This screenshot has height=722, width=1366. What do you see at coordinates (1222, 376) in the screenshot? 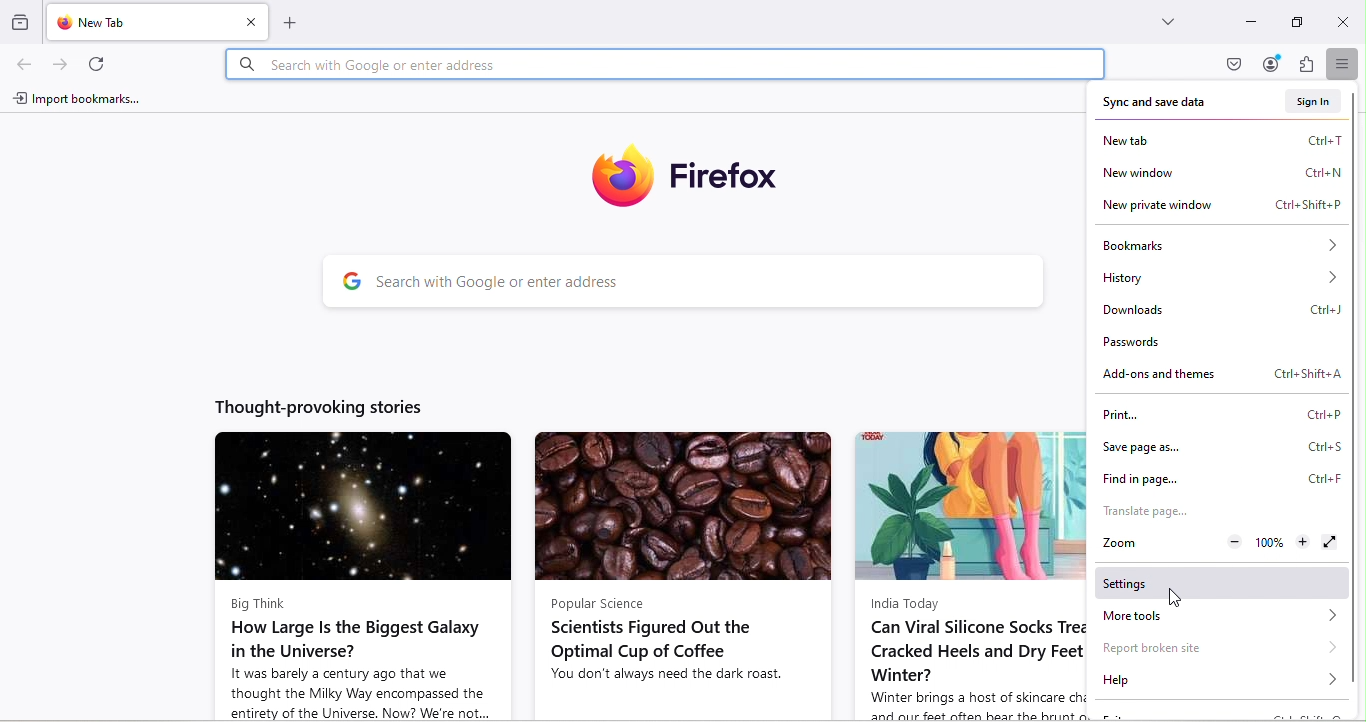
I see `Add-ons and themes` at bounding box center [1222, 376].